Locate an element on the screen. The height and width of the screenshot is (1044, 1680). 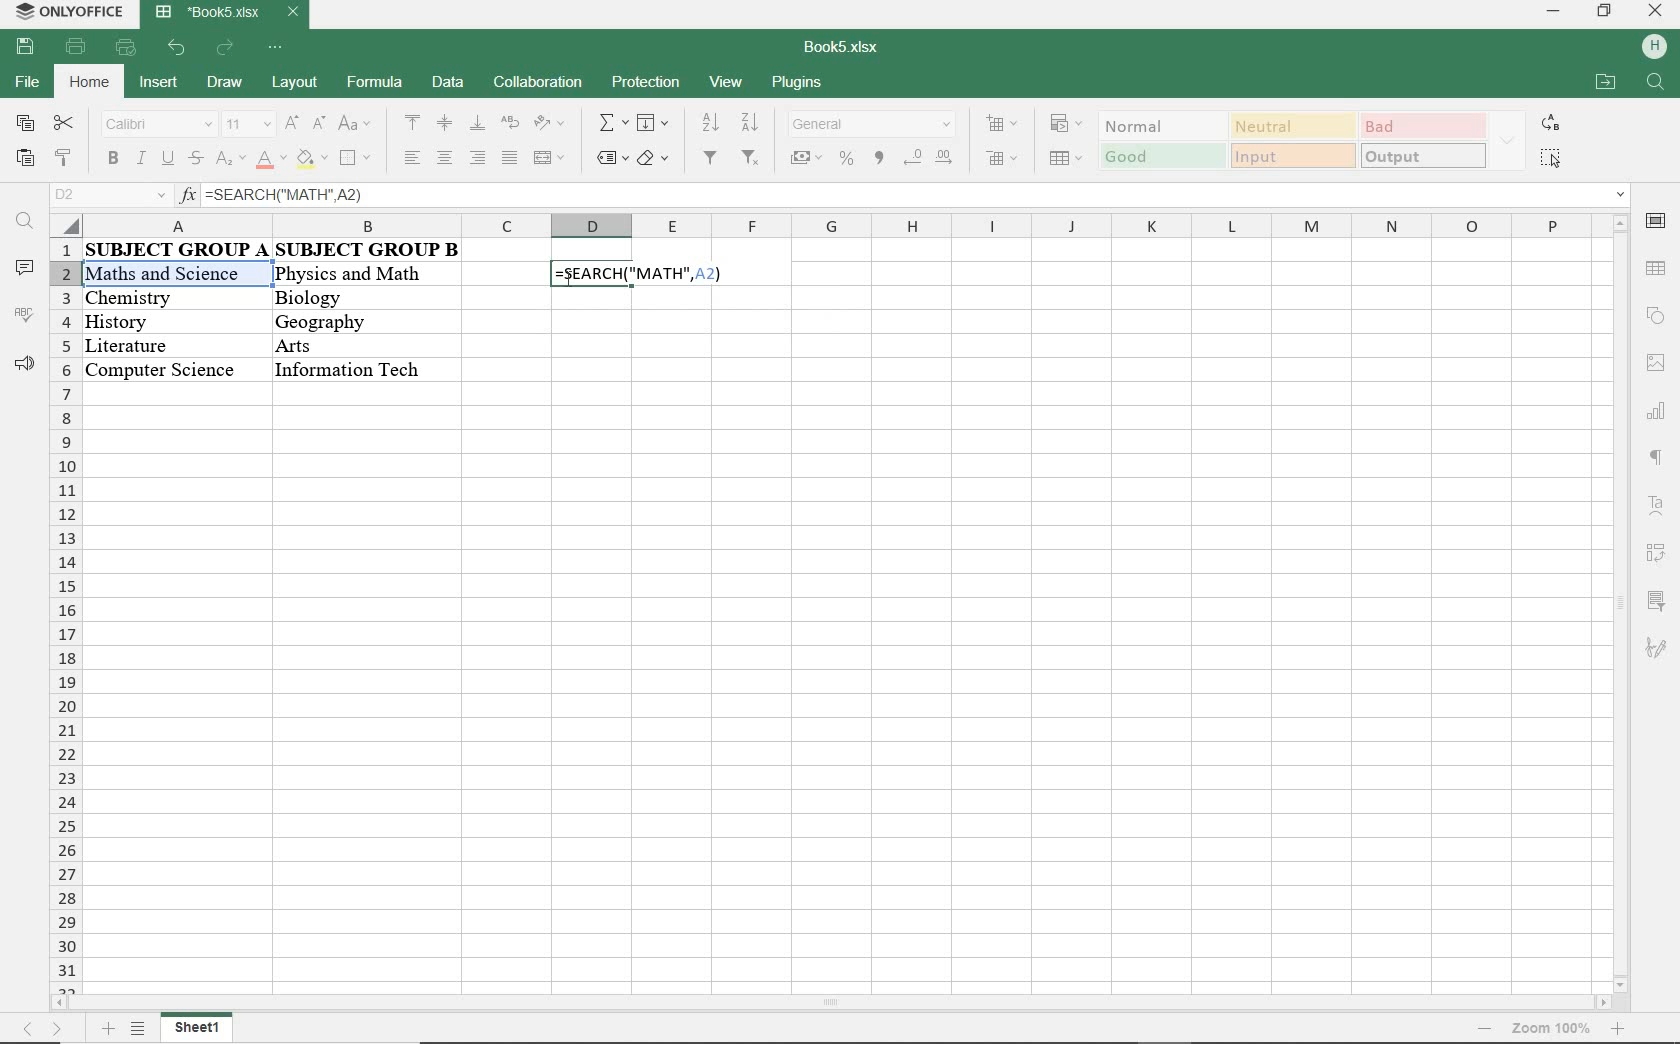
align top is located at coordinates (413, 122).